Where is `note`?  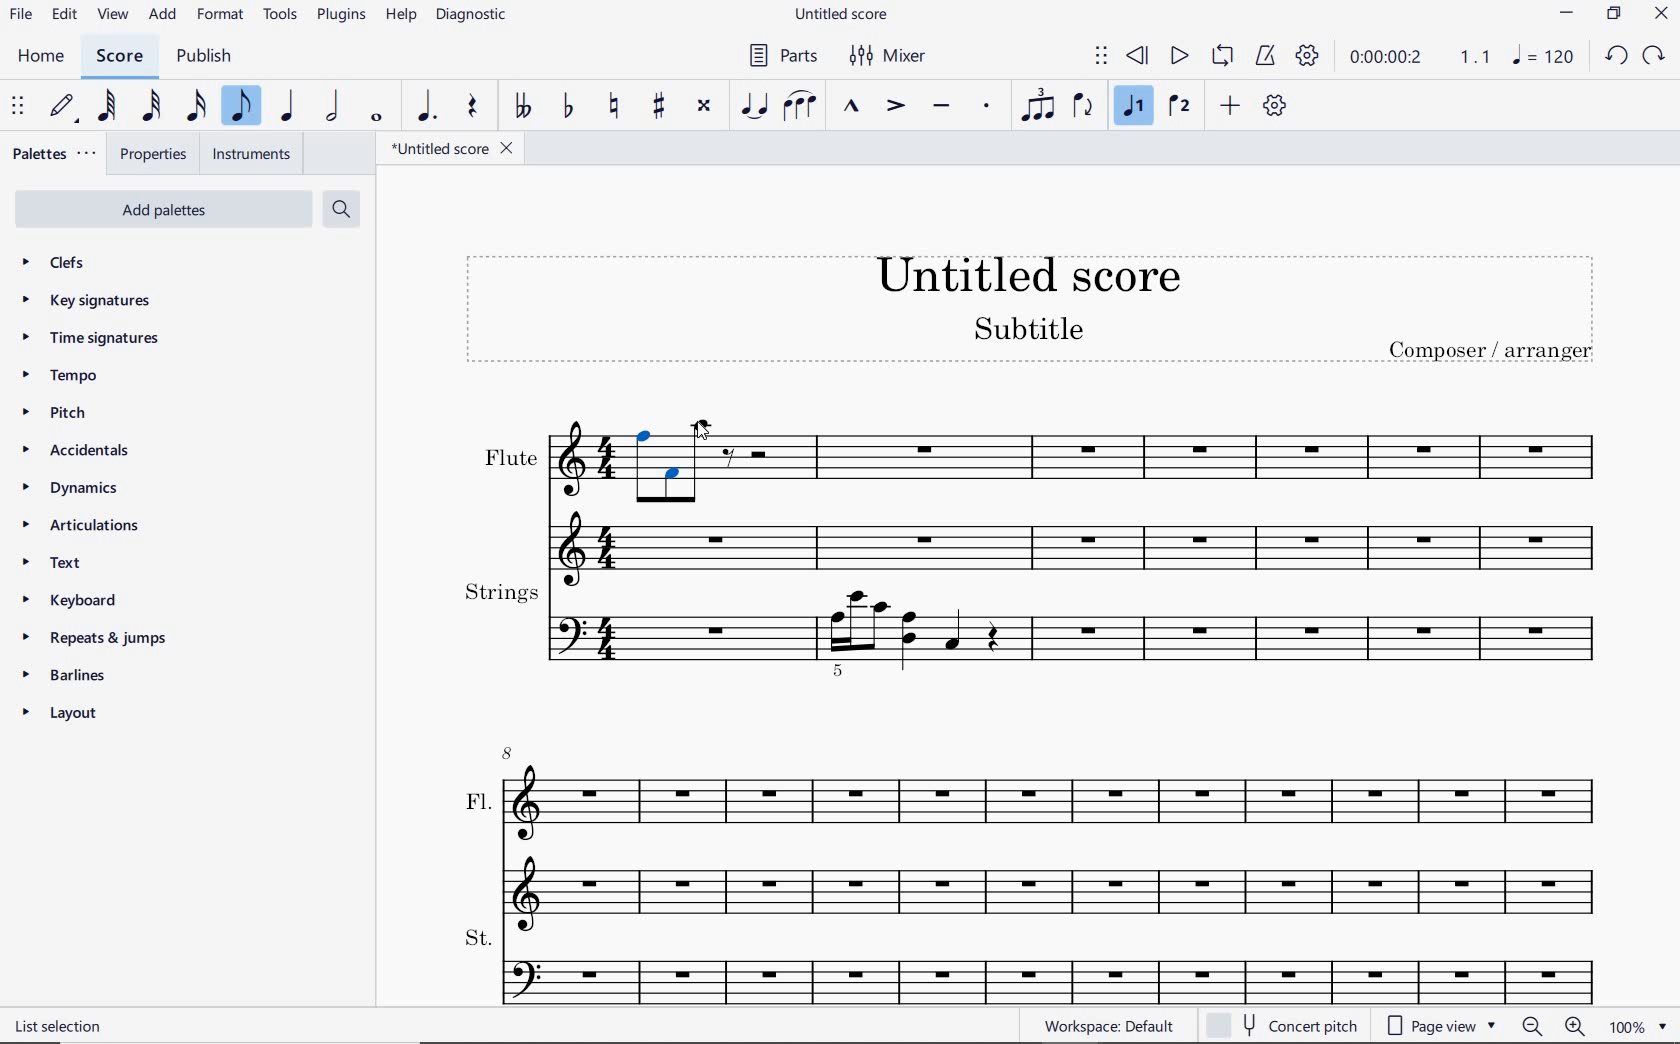
note is located at coordinates (1542, 56).